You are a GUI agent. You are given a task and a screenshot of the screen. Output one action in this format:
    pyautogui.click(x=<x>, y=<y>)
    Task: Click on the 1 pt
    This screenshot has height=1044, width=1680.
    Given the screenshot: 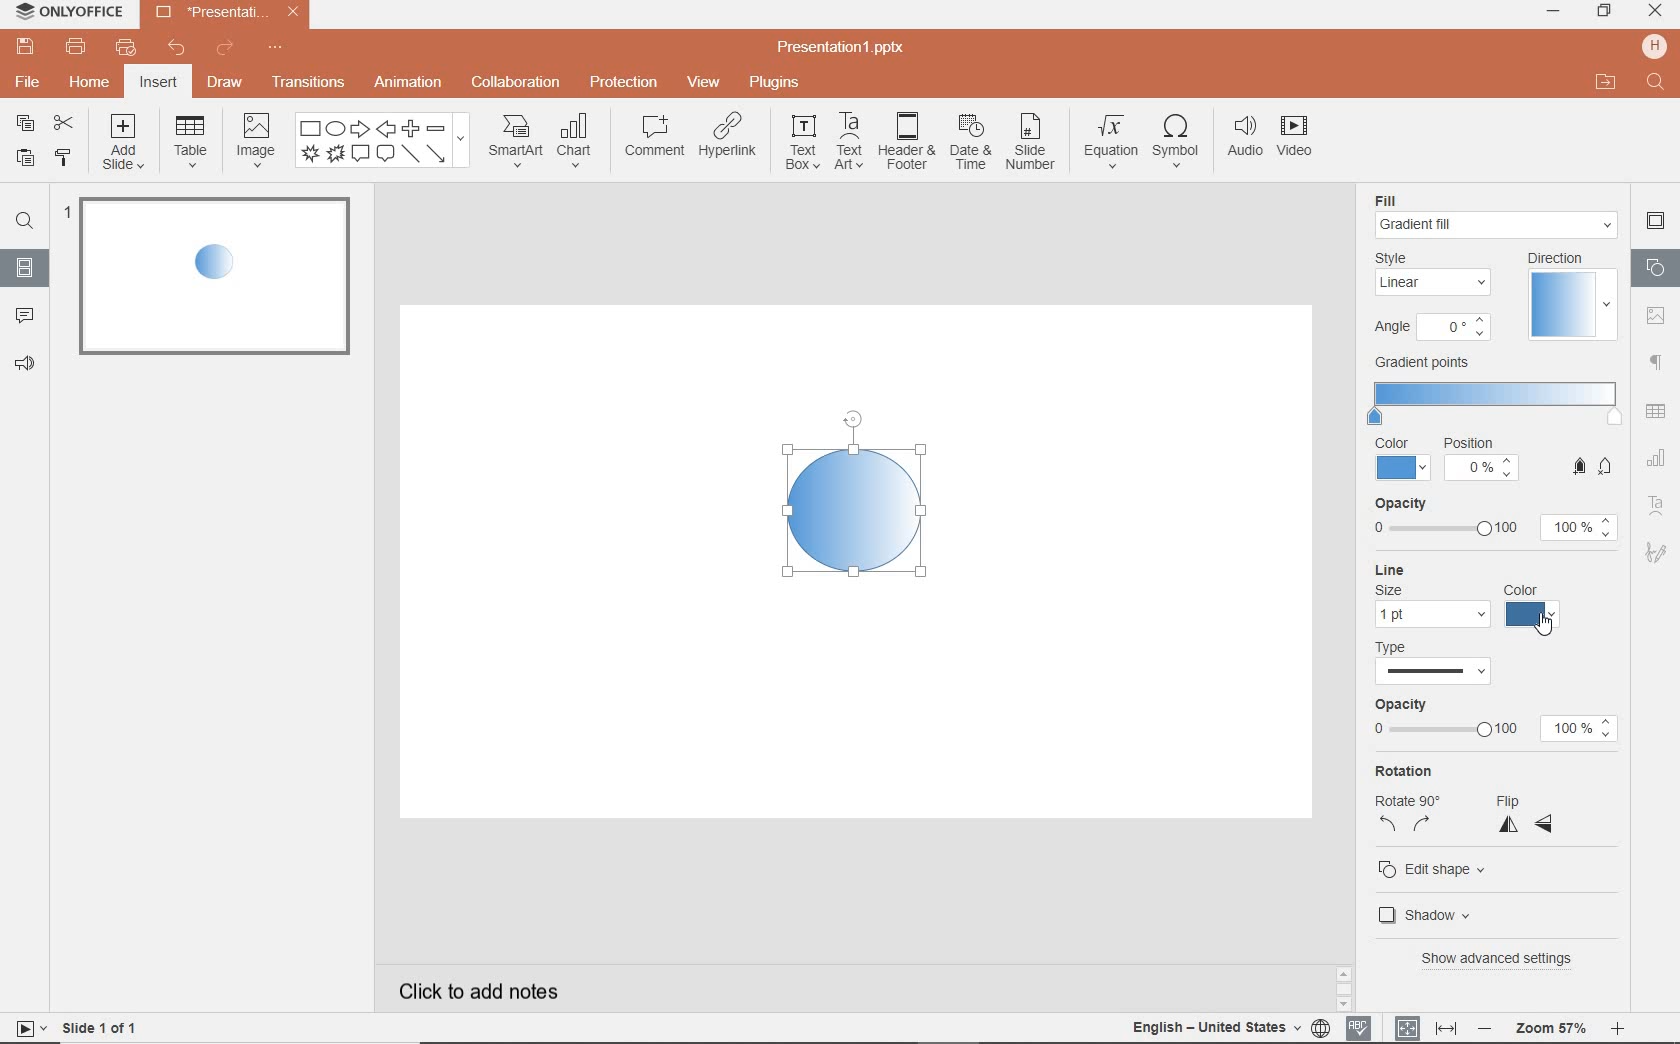 What is the action you would take?
    pyautogui.click(x=1430, y=615)
    